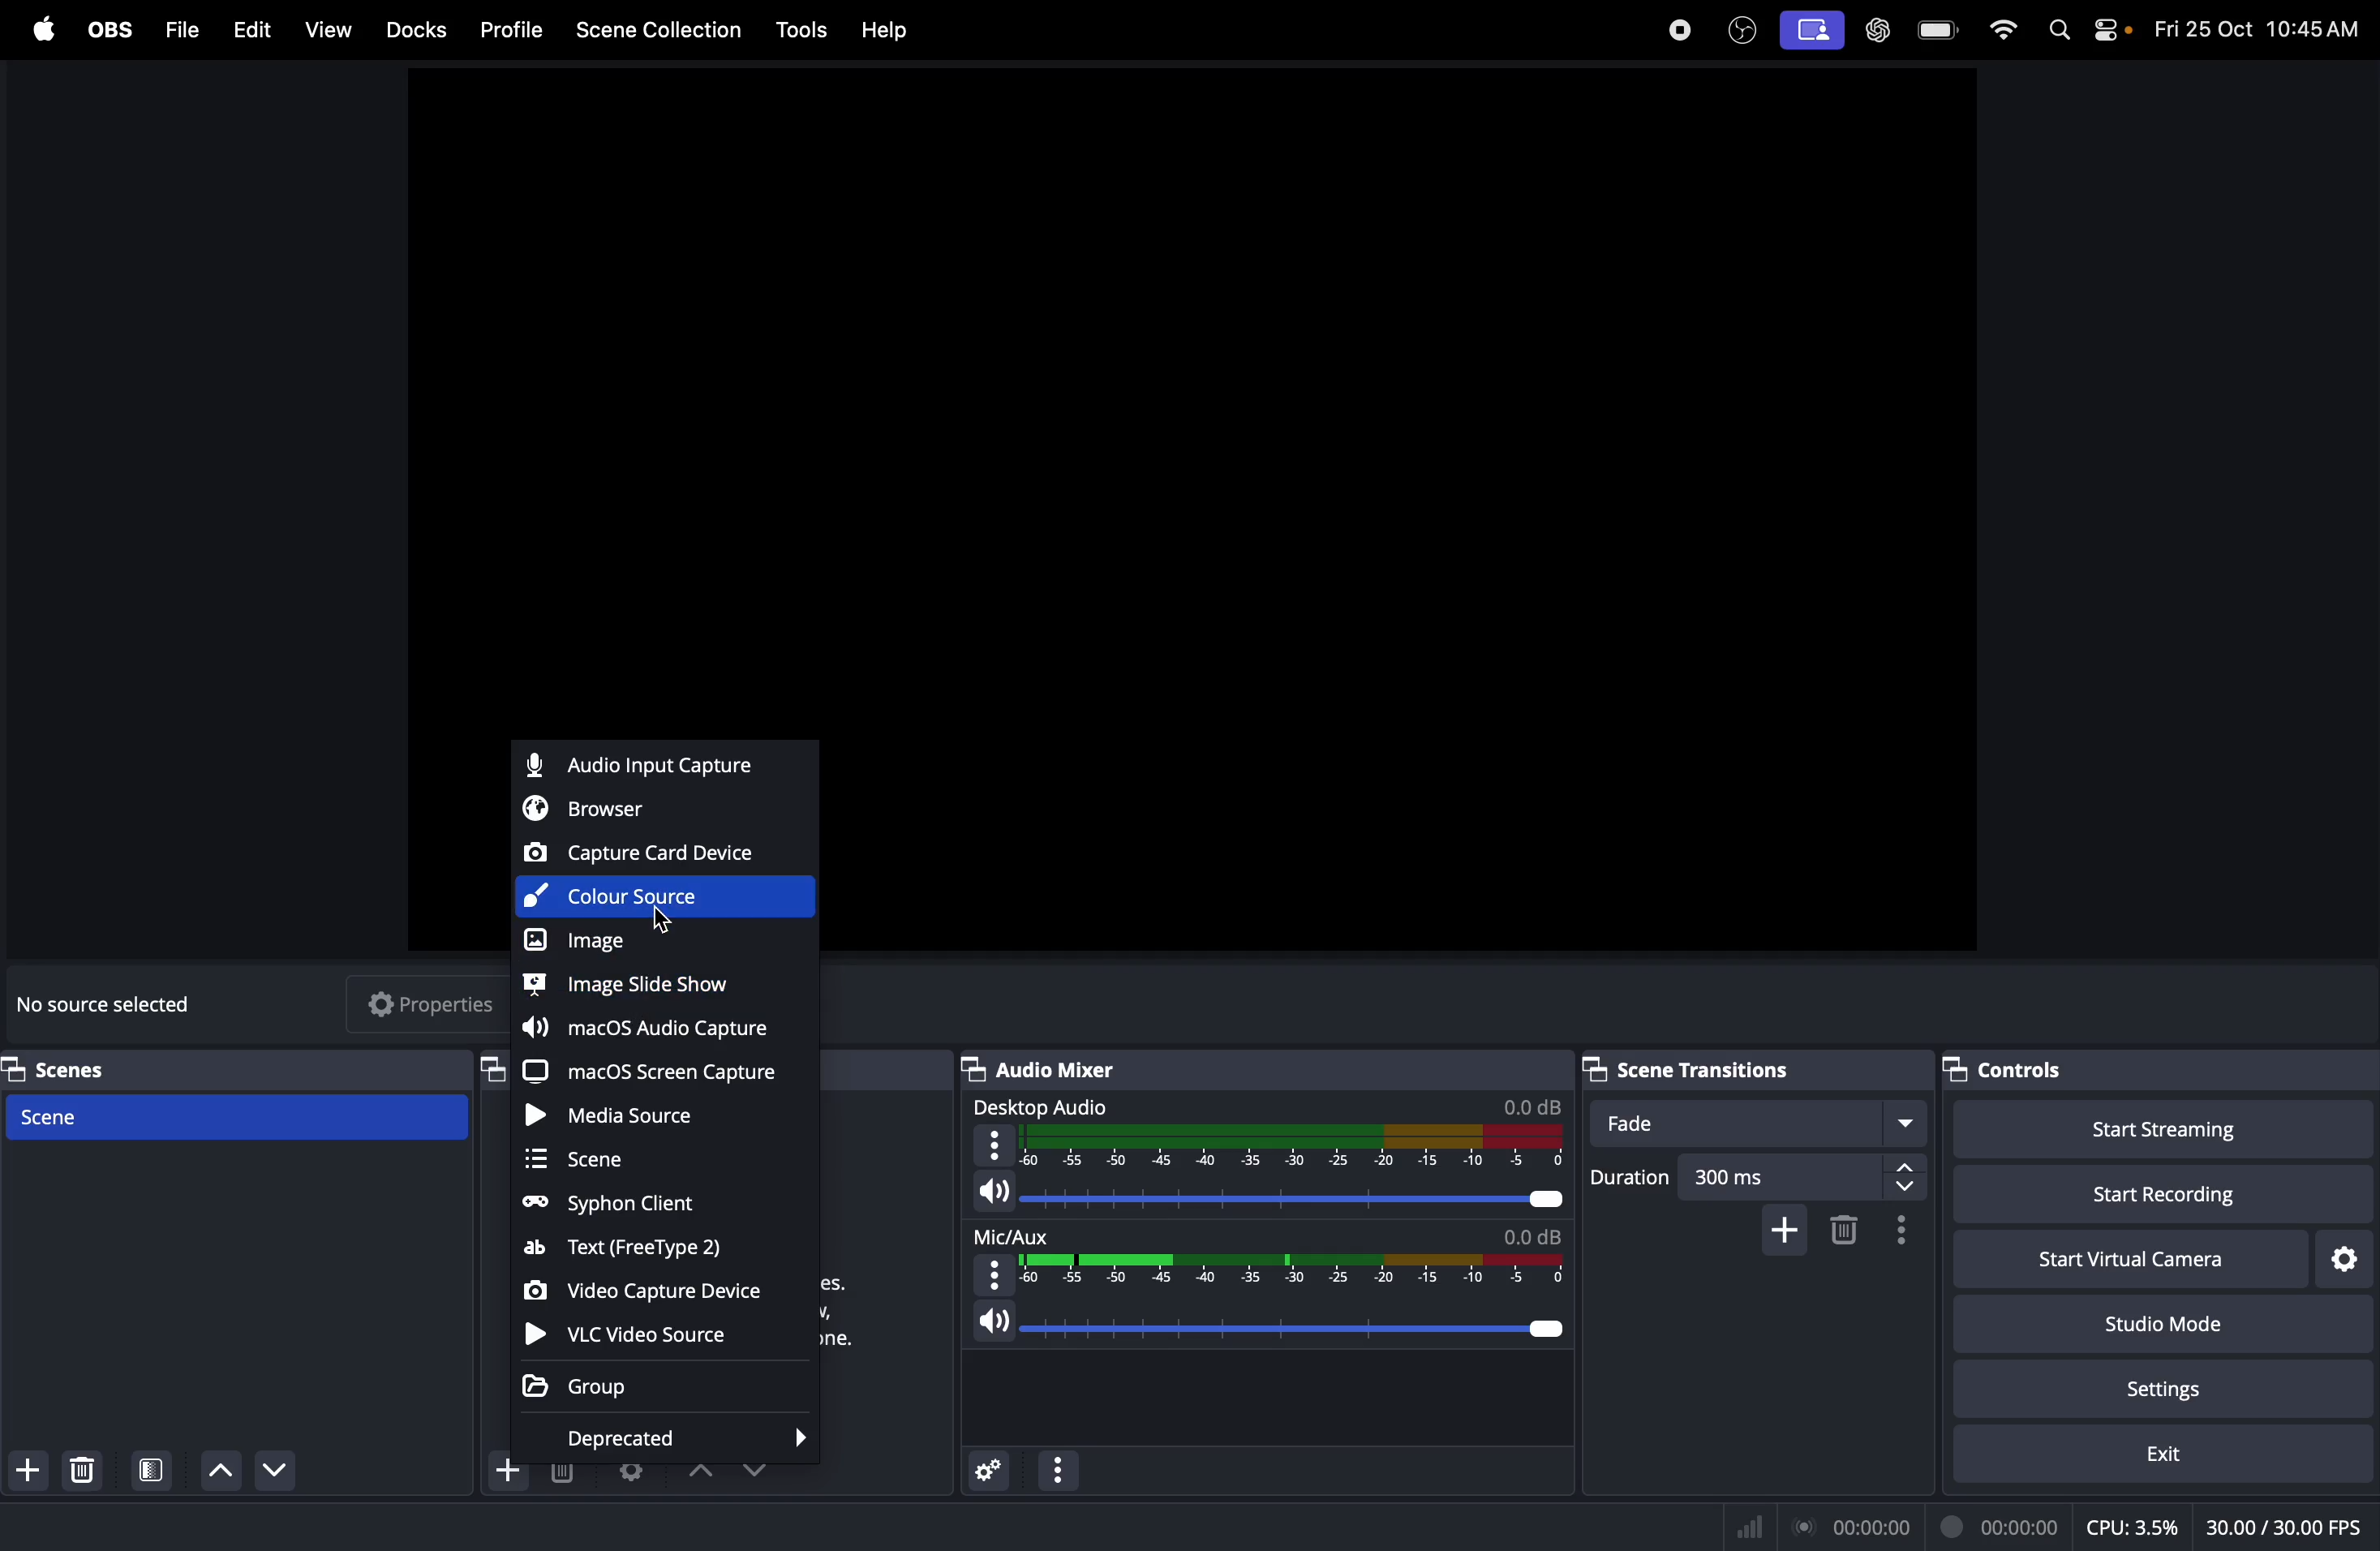 The height and width of the screenshot is (1551, 2380). Describe the element at coordinates (2153, 1132) in the screenshot. I see `start streaming` at that location.